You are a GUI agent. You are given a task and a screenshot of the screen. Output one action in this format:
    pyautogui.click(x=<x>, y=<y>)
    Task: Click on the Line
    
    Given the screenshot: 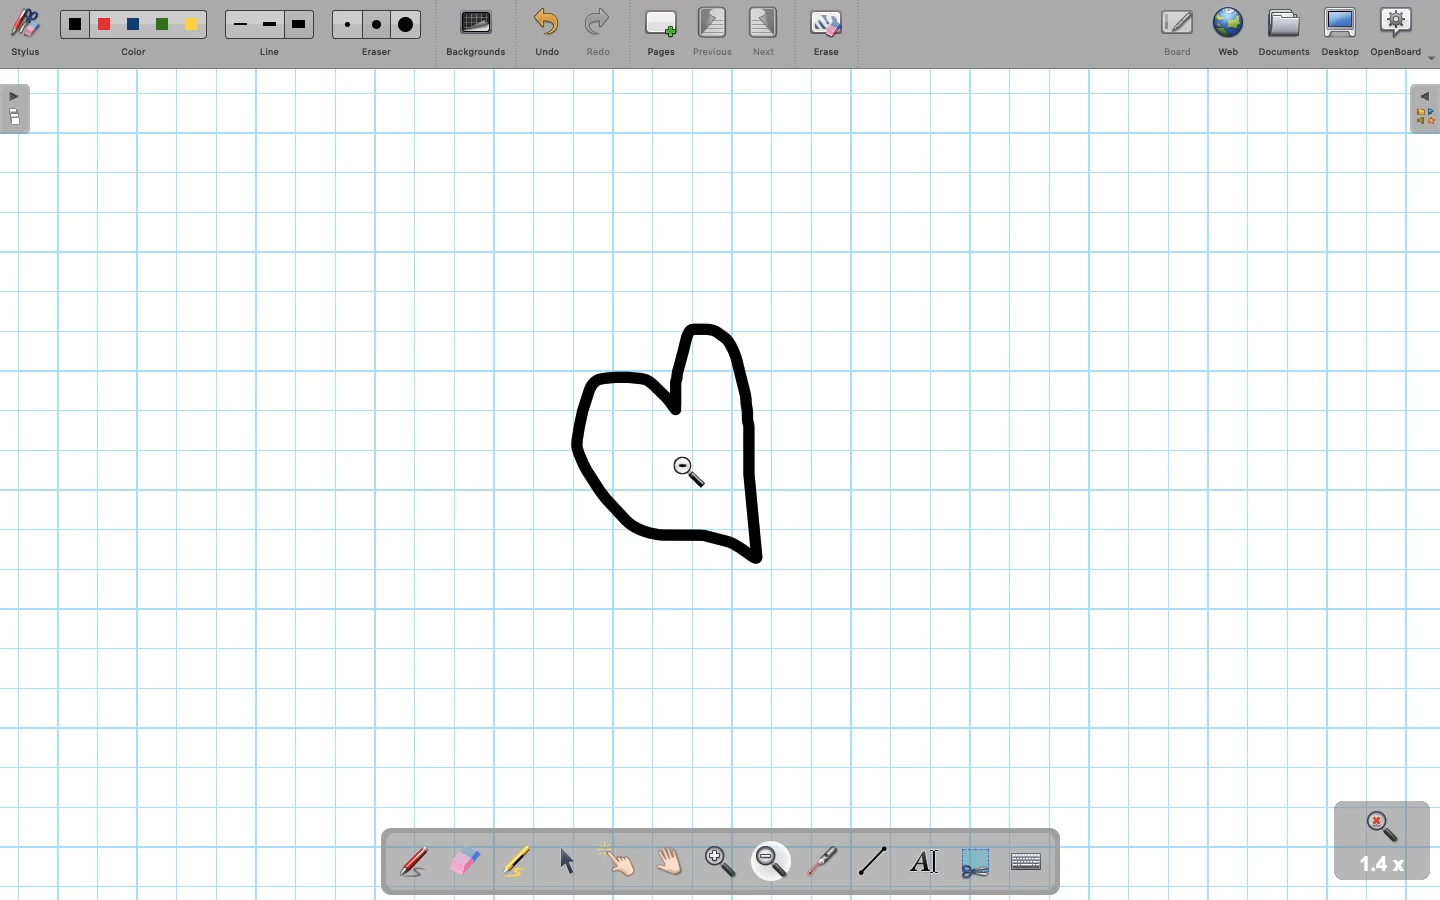 What is the action you would take?
    pyautogui.click(x=869, y=860)
    